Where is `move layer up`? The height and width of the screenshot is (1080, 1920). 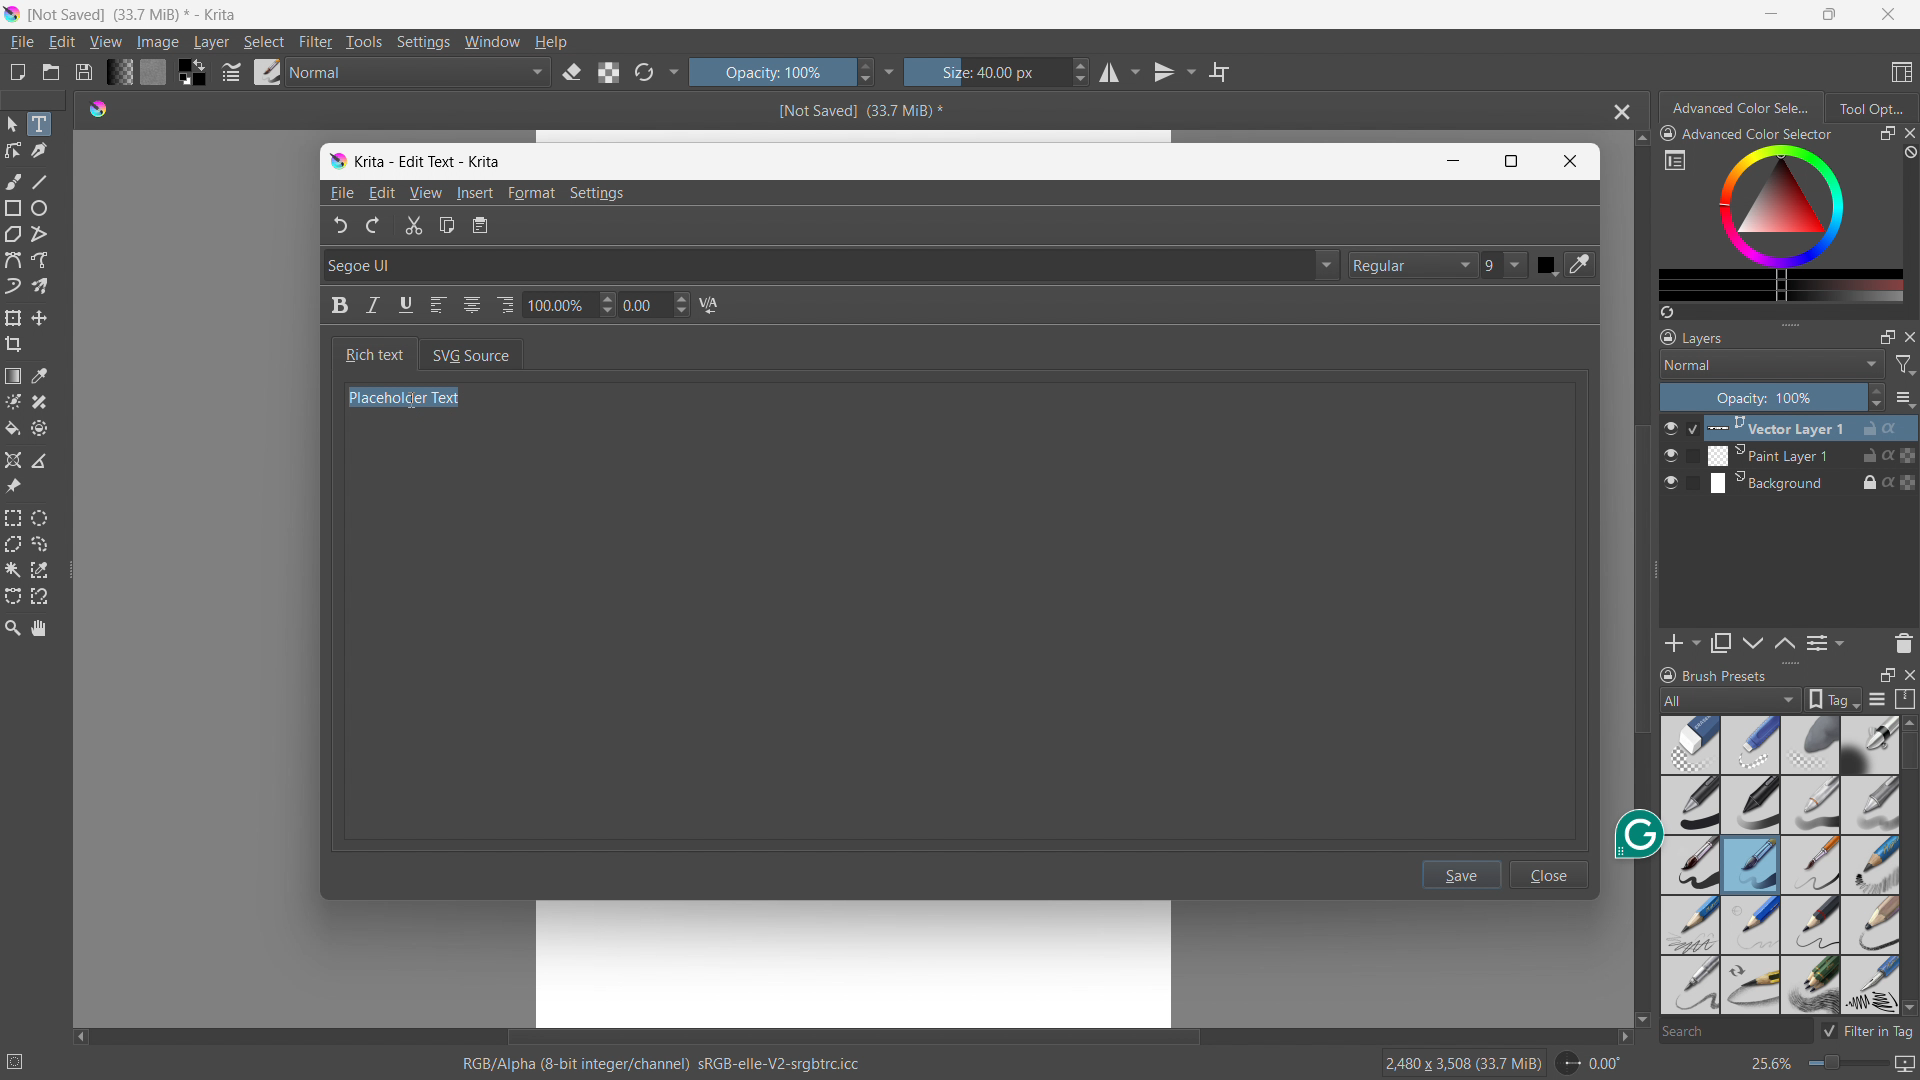
move layer up is located at coordinates (1754, 644).